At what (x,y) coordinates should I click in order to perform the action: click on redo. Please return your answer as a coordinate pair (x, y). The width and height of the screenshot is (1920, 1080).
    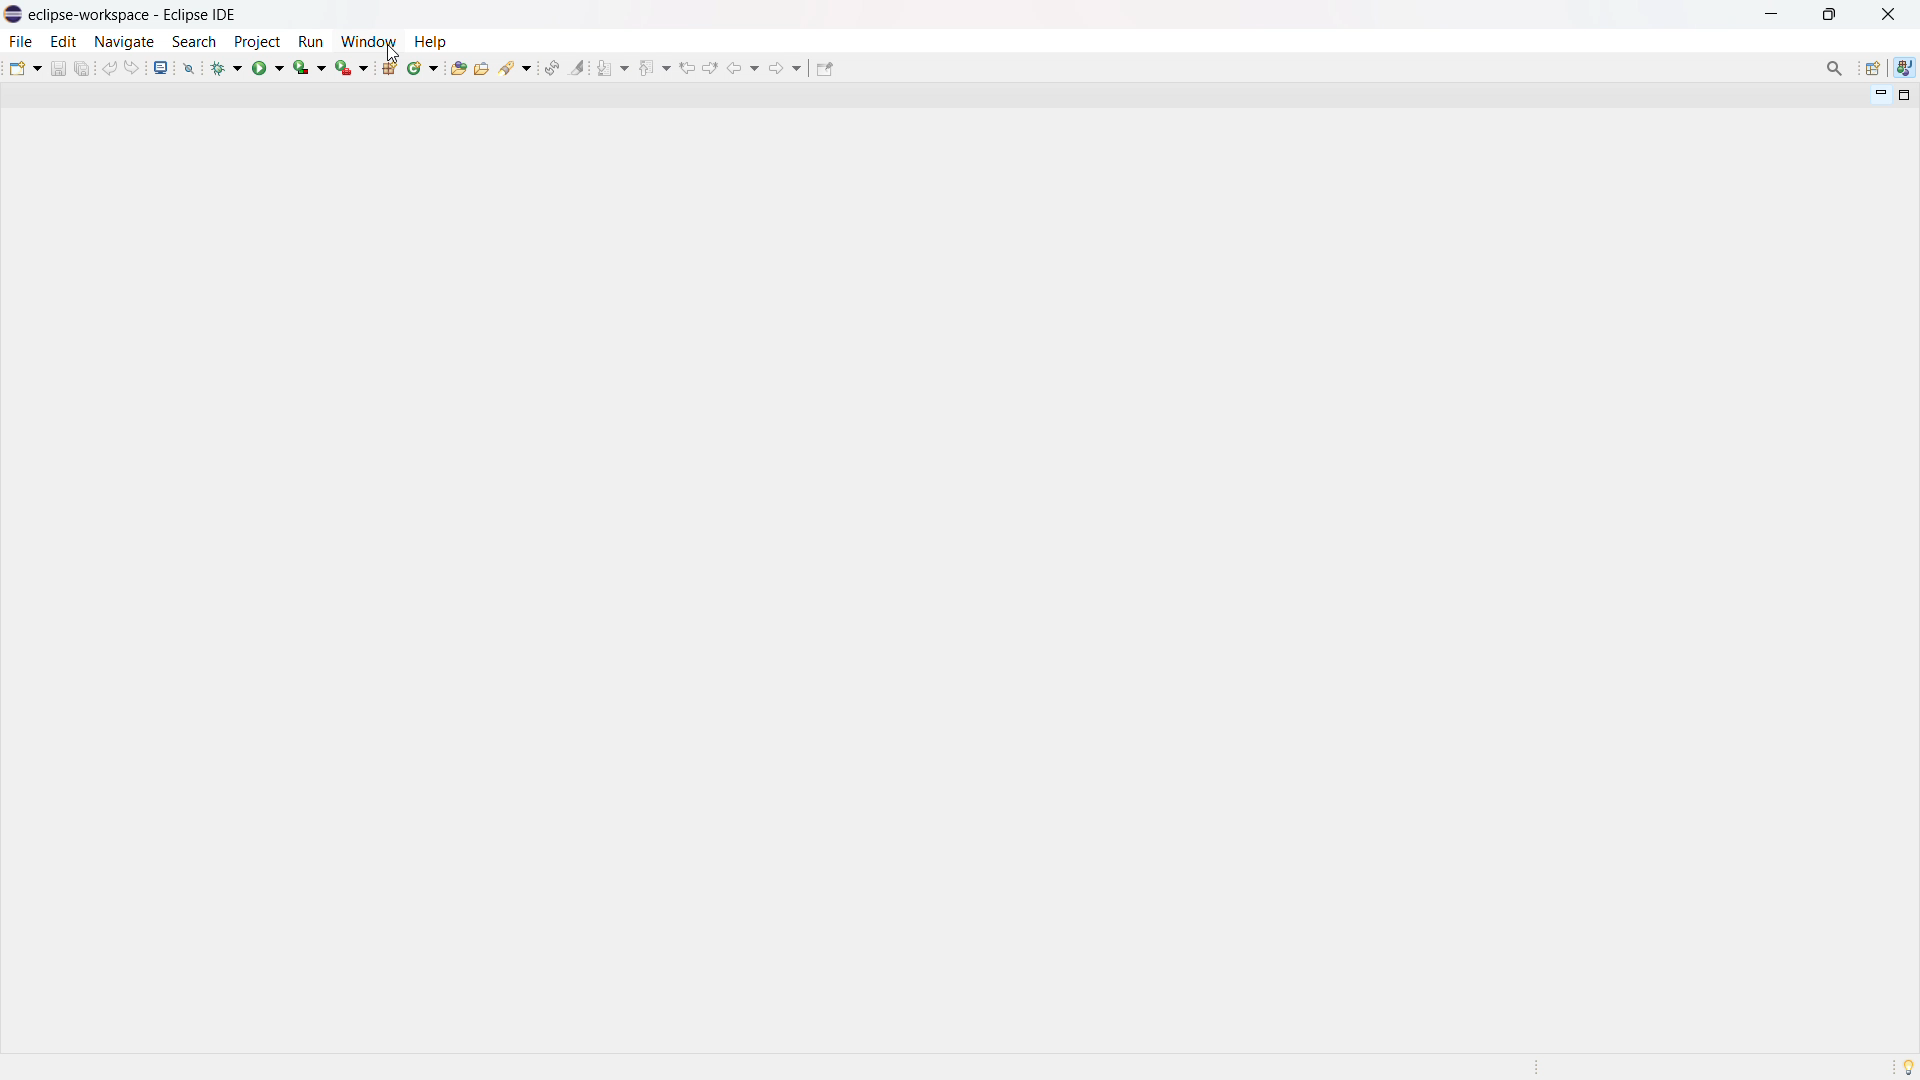
    Looking at the image, I should click on (132, 67).